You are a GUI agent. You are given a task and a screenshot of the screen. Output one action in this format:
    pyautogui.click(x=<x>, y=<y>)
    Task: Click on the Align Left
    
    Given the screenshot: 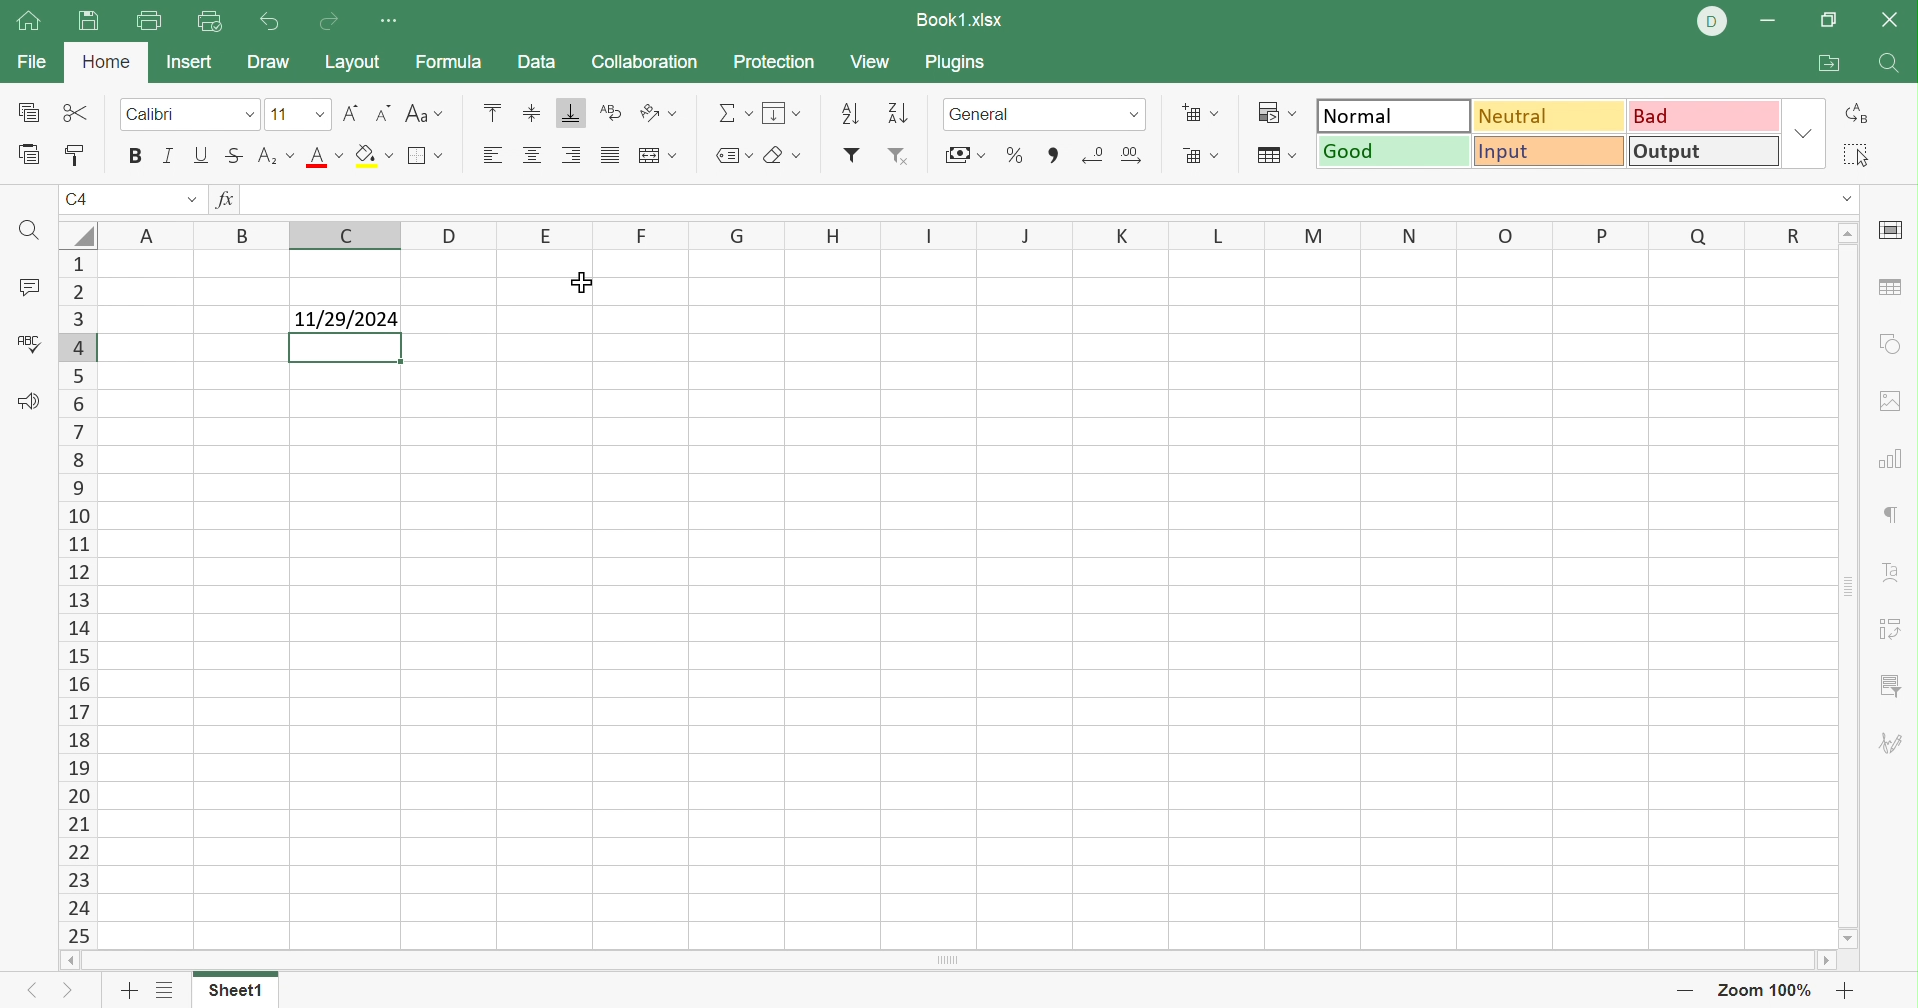 What is the action you would take?
    pyautogui.click(x=490, y=156)
    